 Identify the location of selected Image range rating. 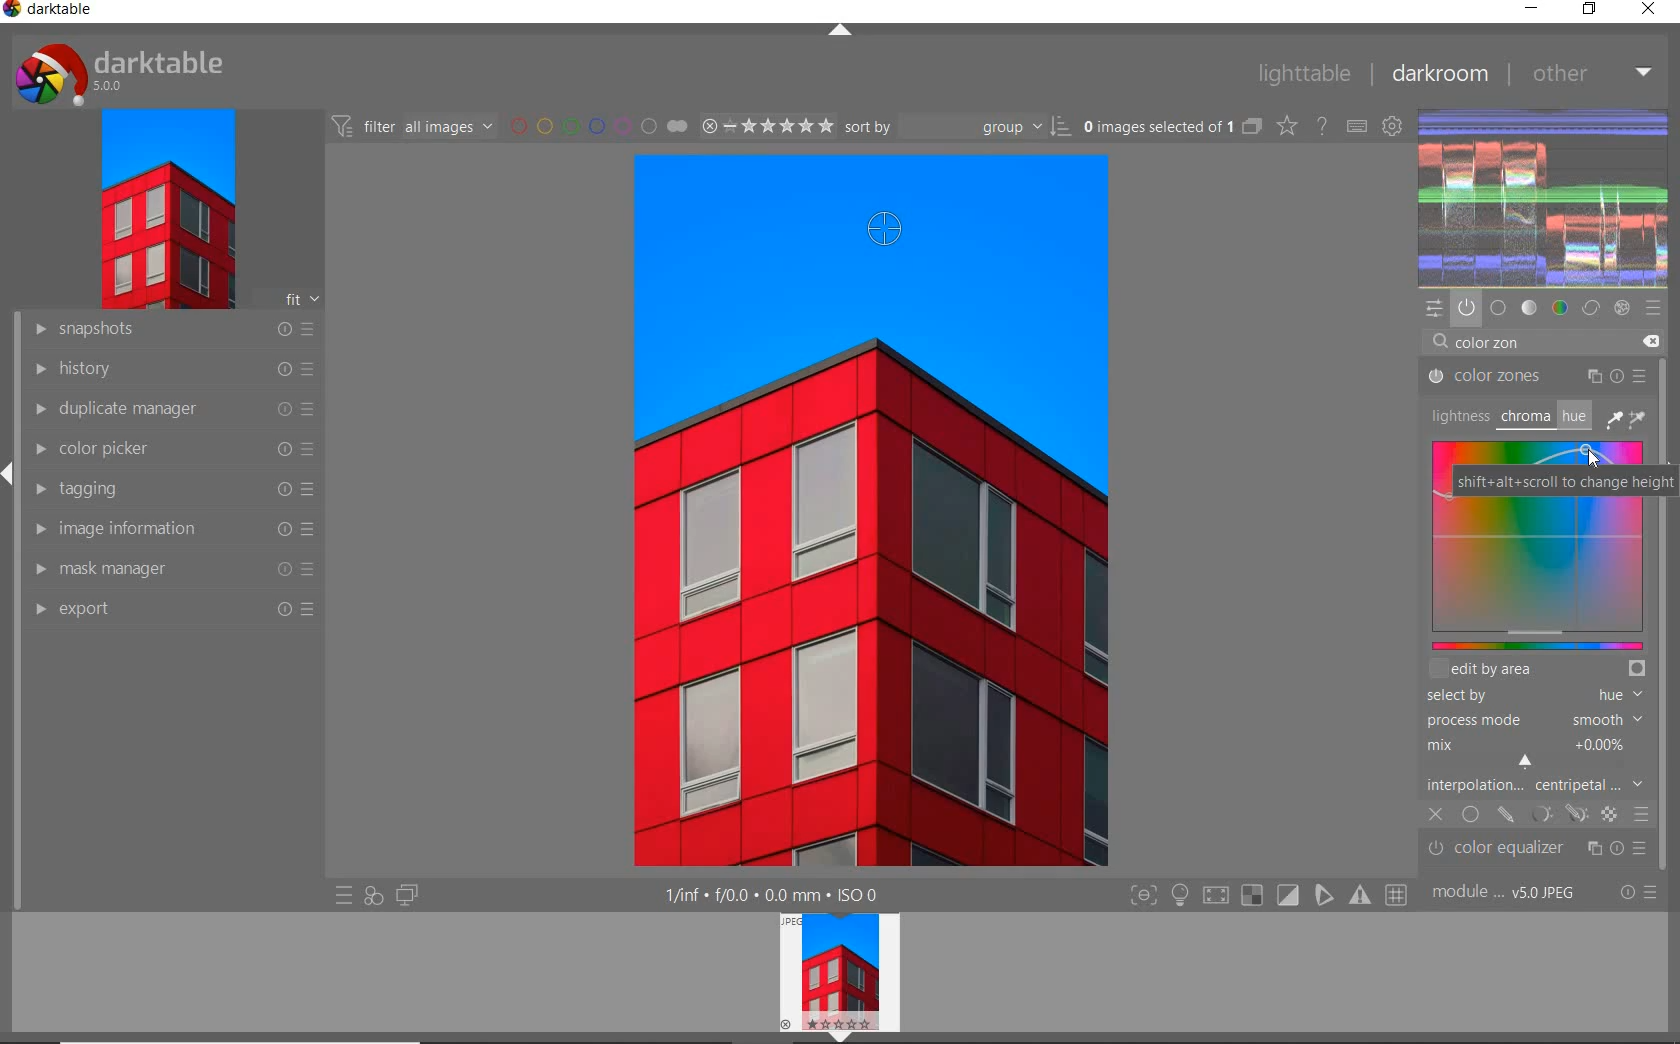
(768, 125).